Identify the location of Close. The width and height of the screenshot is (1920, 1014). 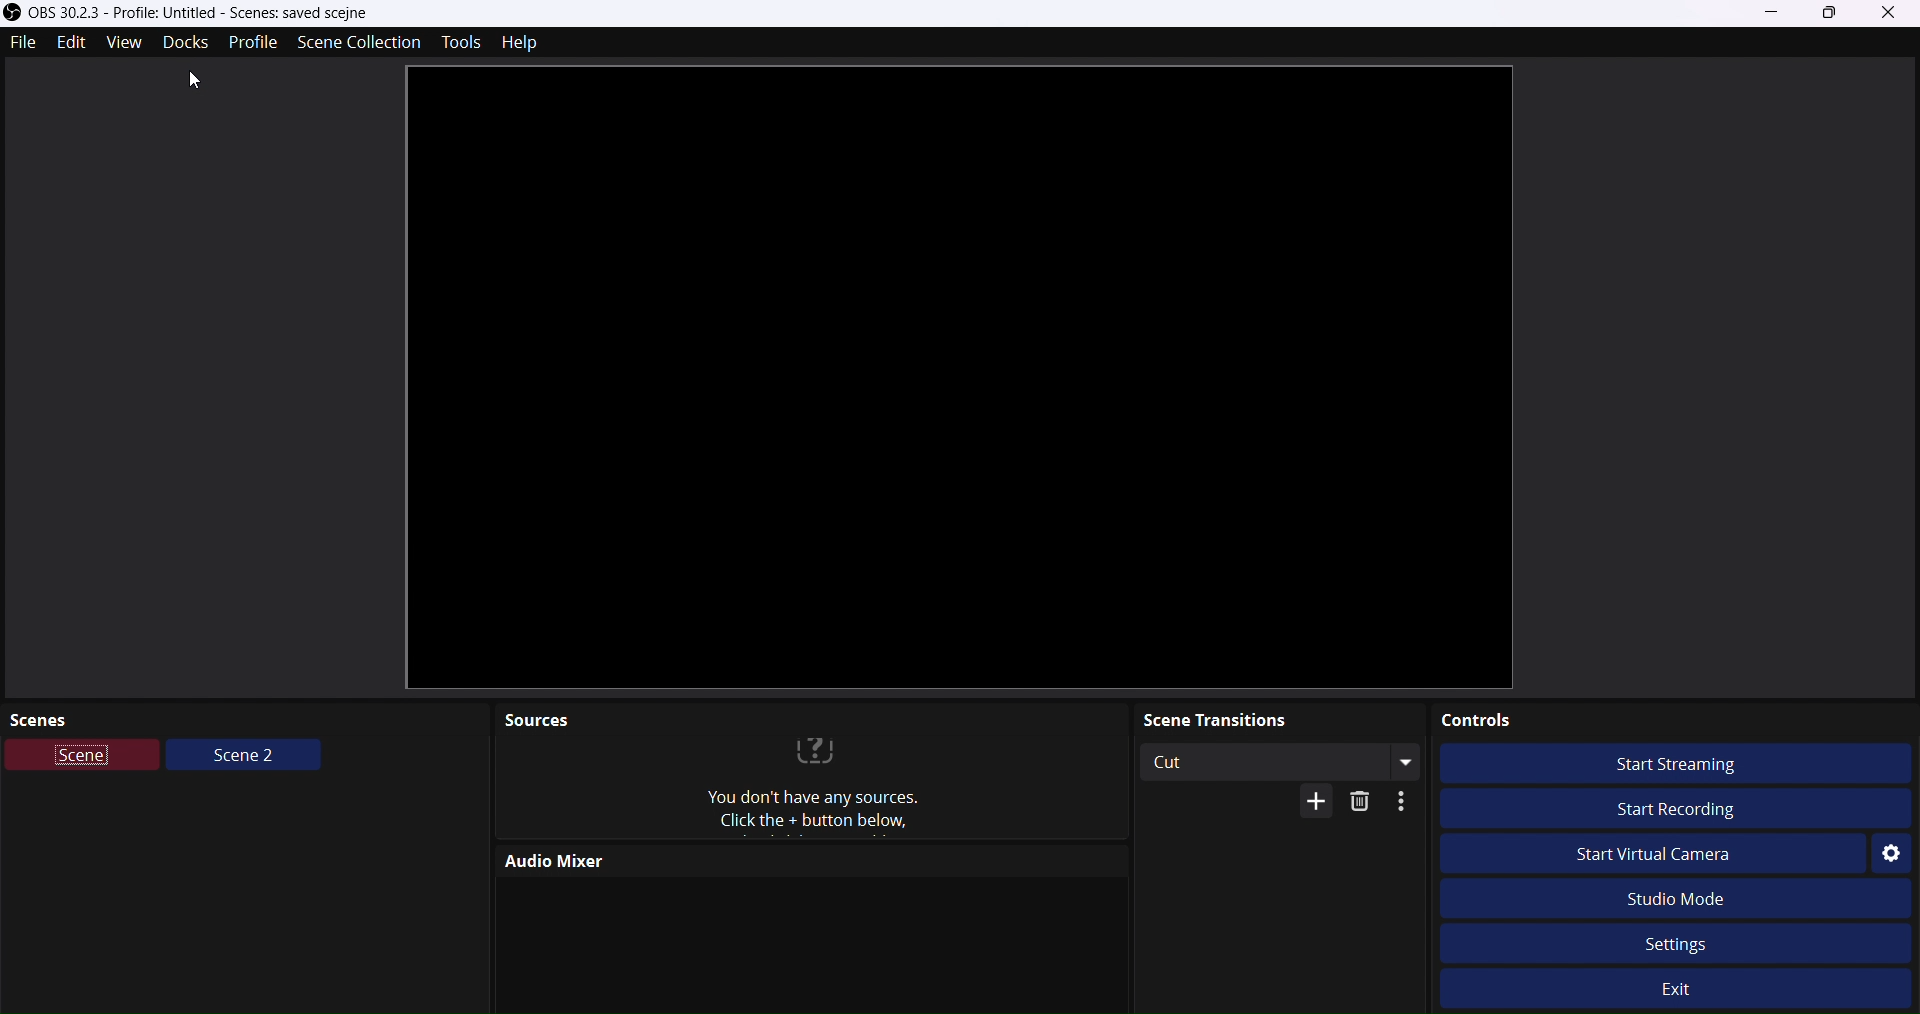
(1894, 14).